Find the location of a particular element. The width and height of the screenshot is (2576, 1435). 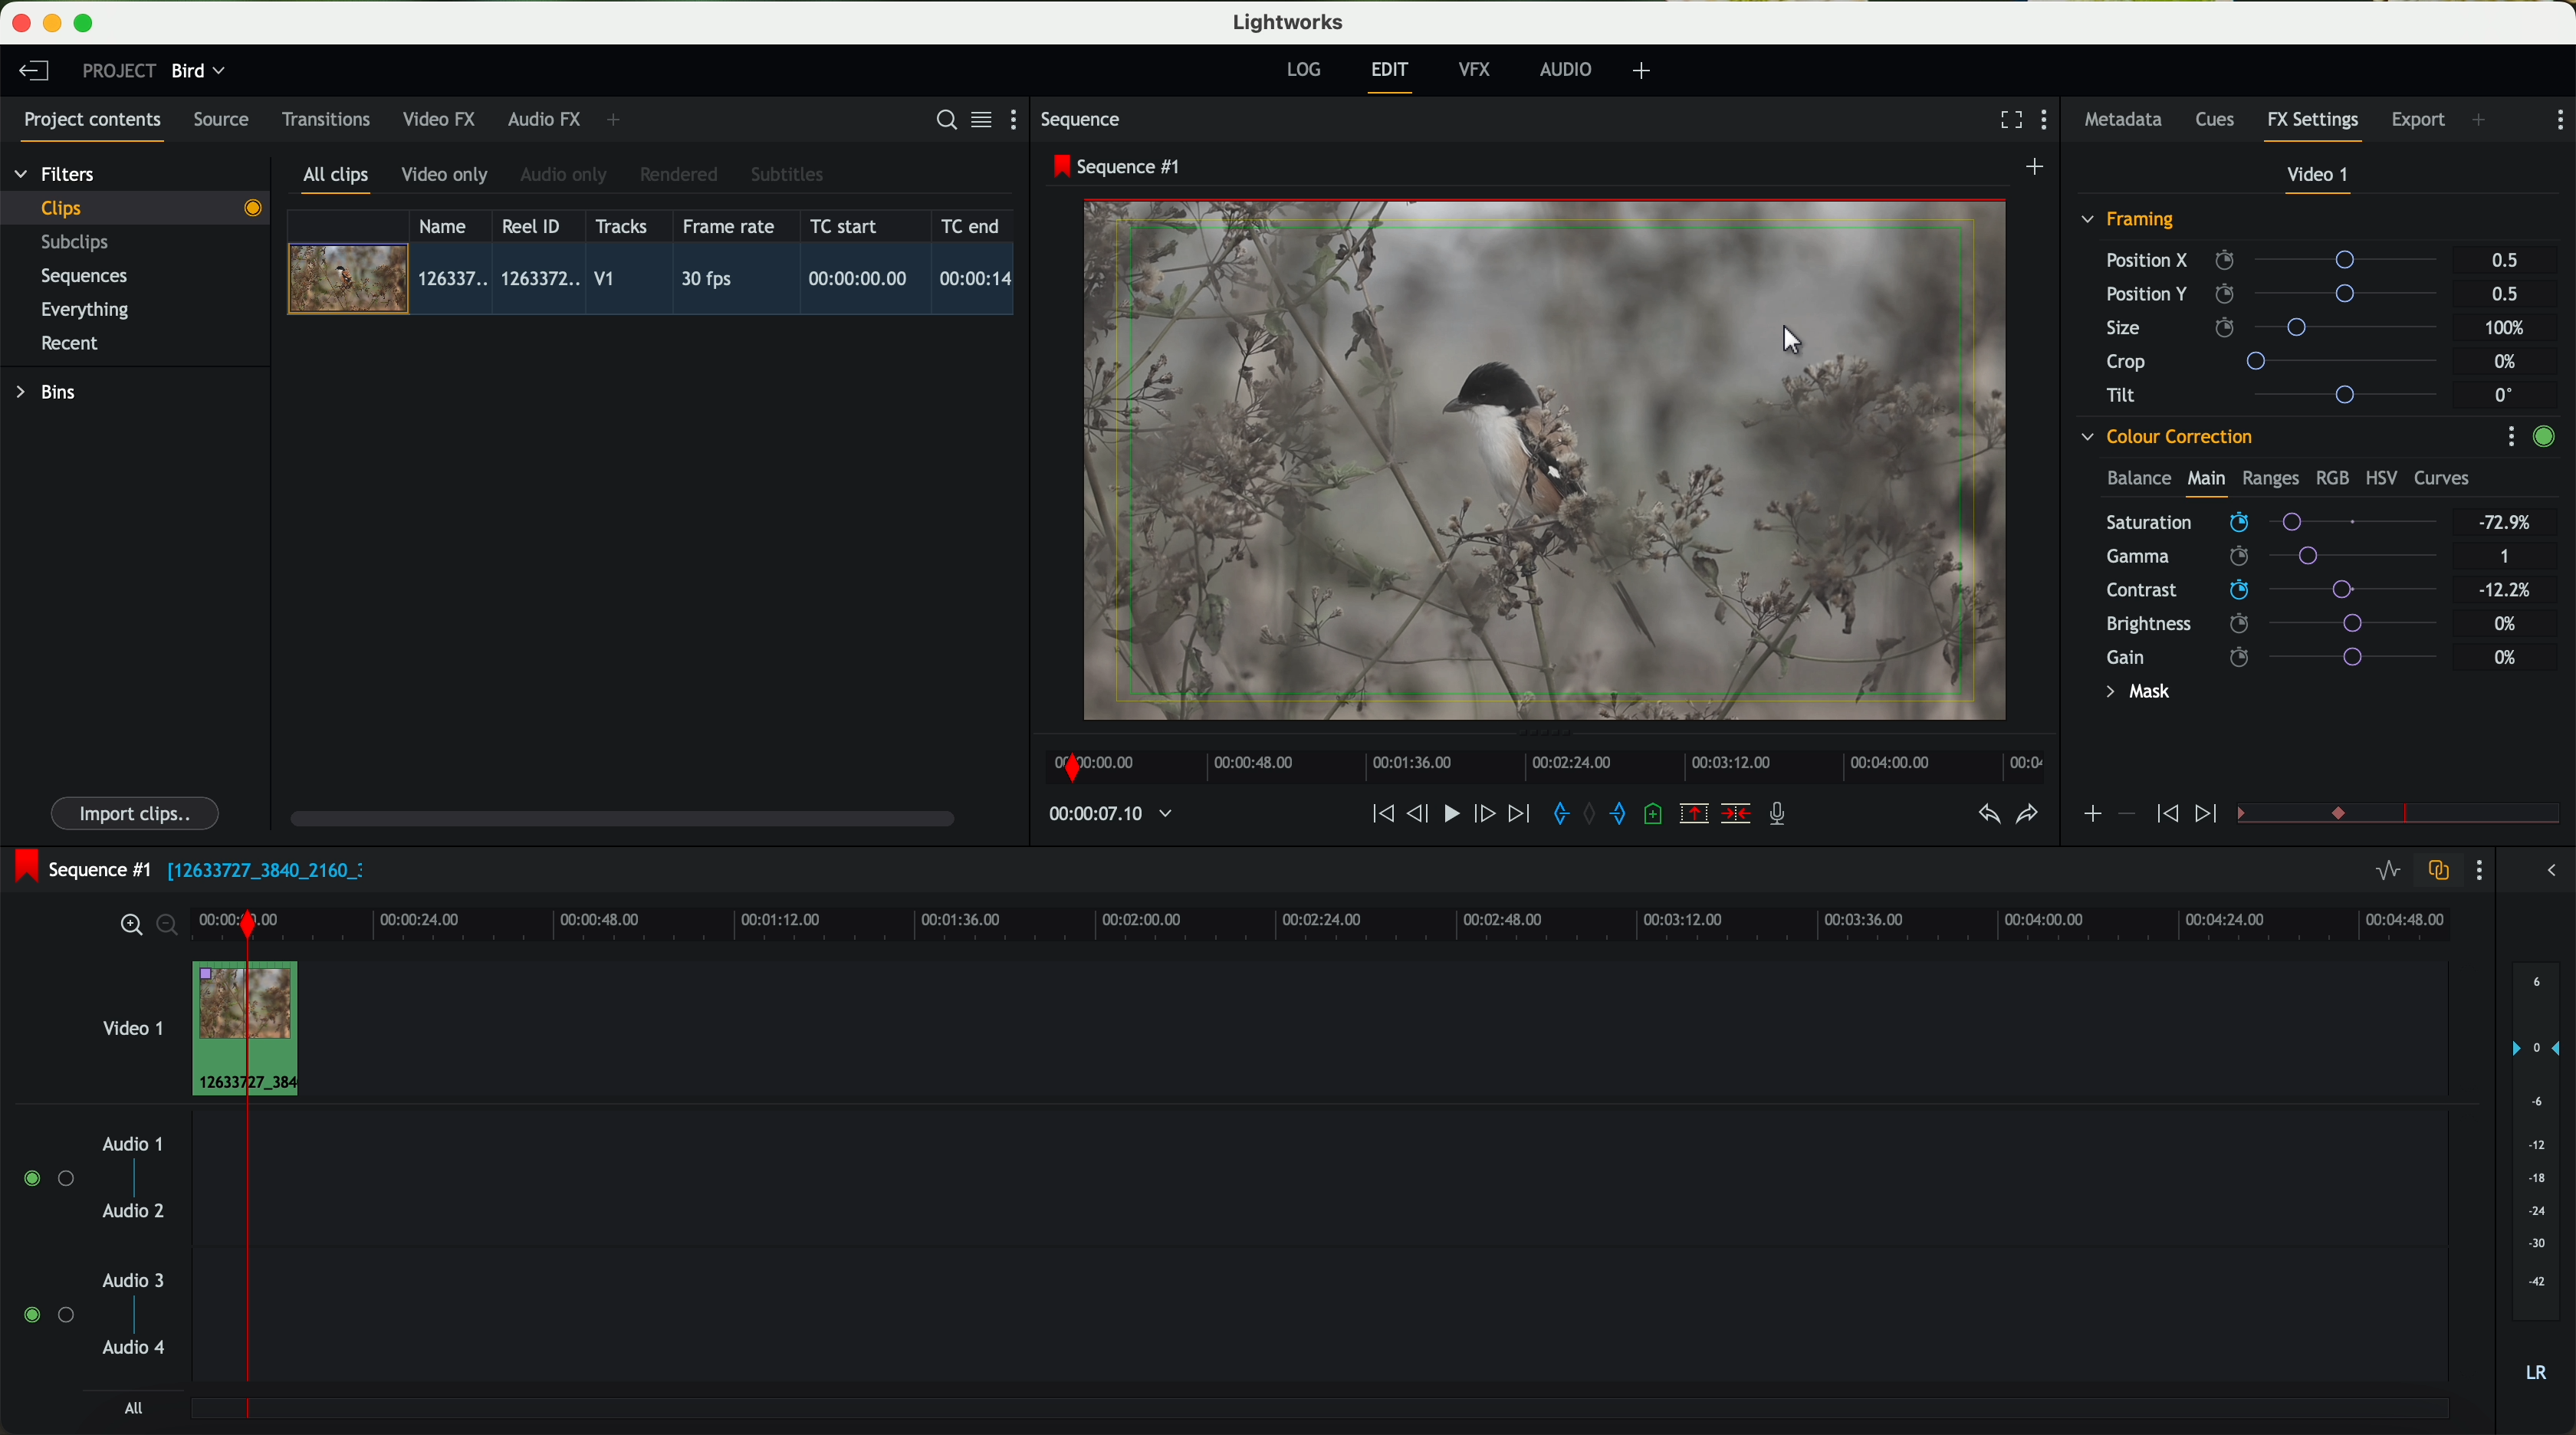

clear marks is located at coordinates (1591, 814).